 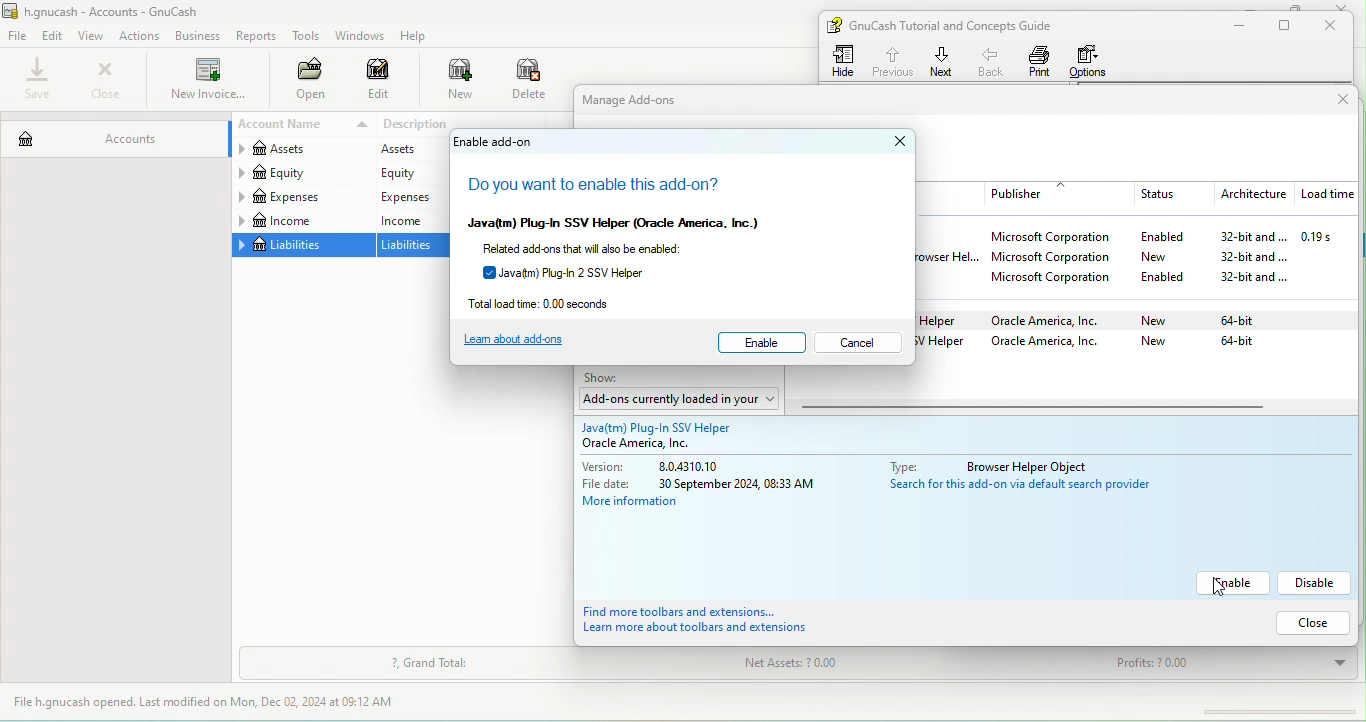 What do you see at coordinates (358, 36) in the screenshot?
I see `windows` at bounding box center [358, 36].